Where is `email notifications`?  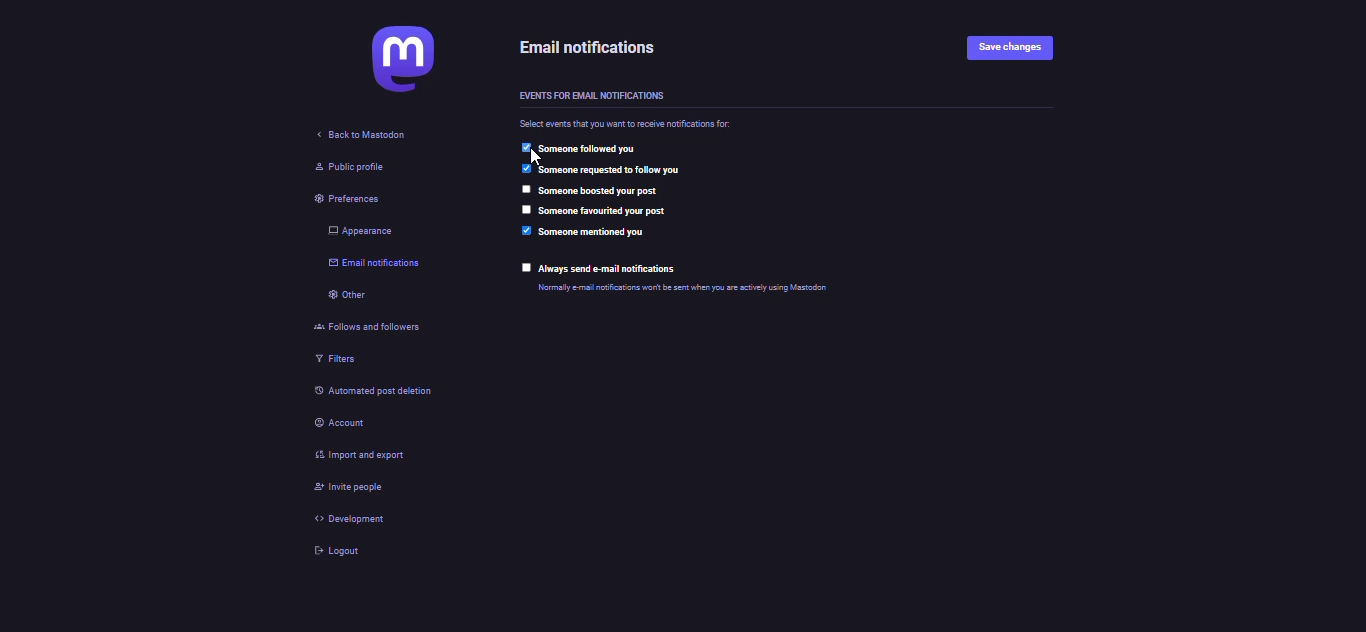
email notifications is located at coordinates (376, 266).